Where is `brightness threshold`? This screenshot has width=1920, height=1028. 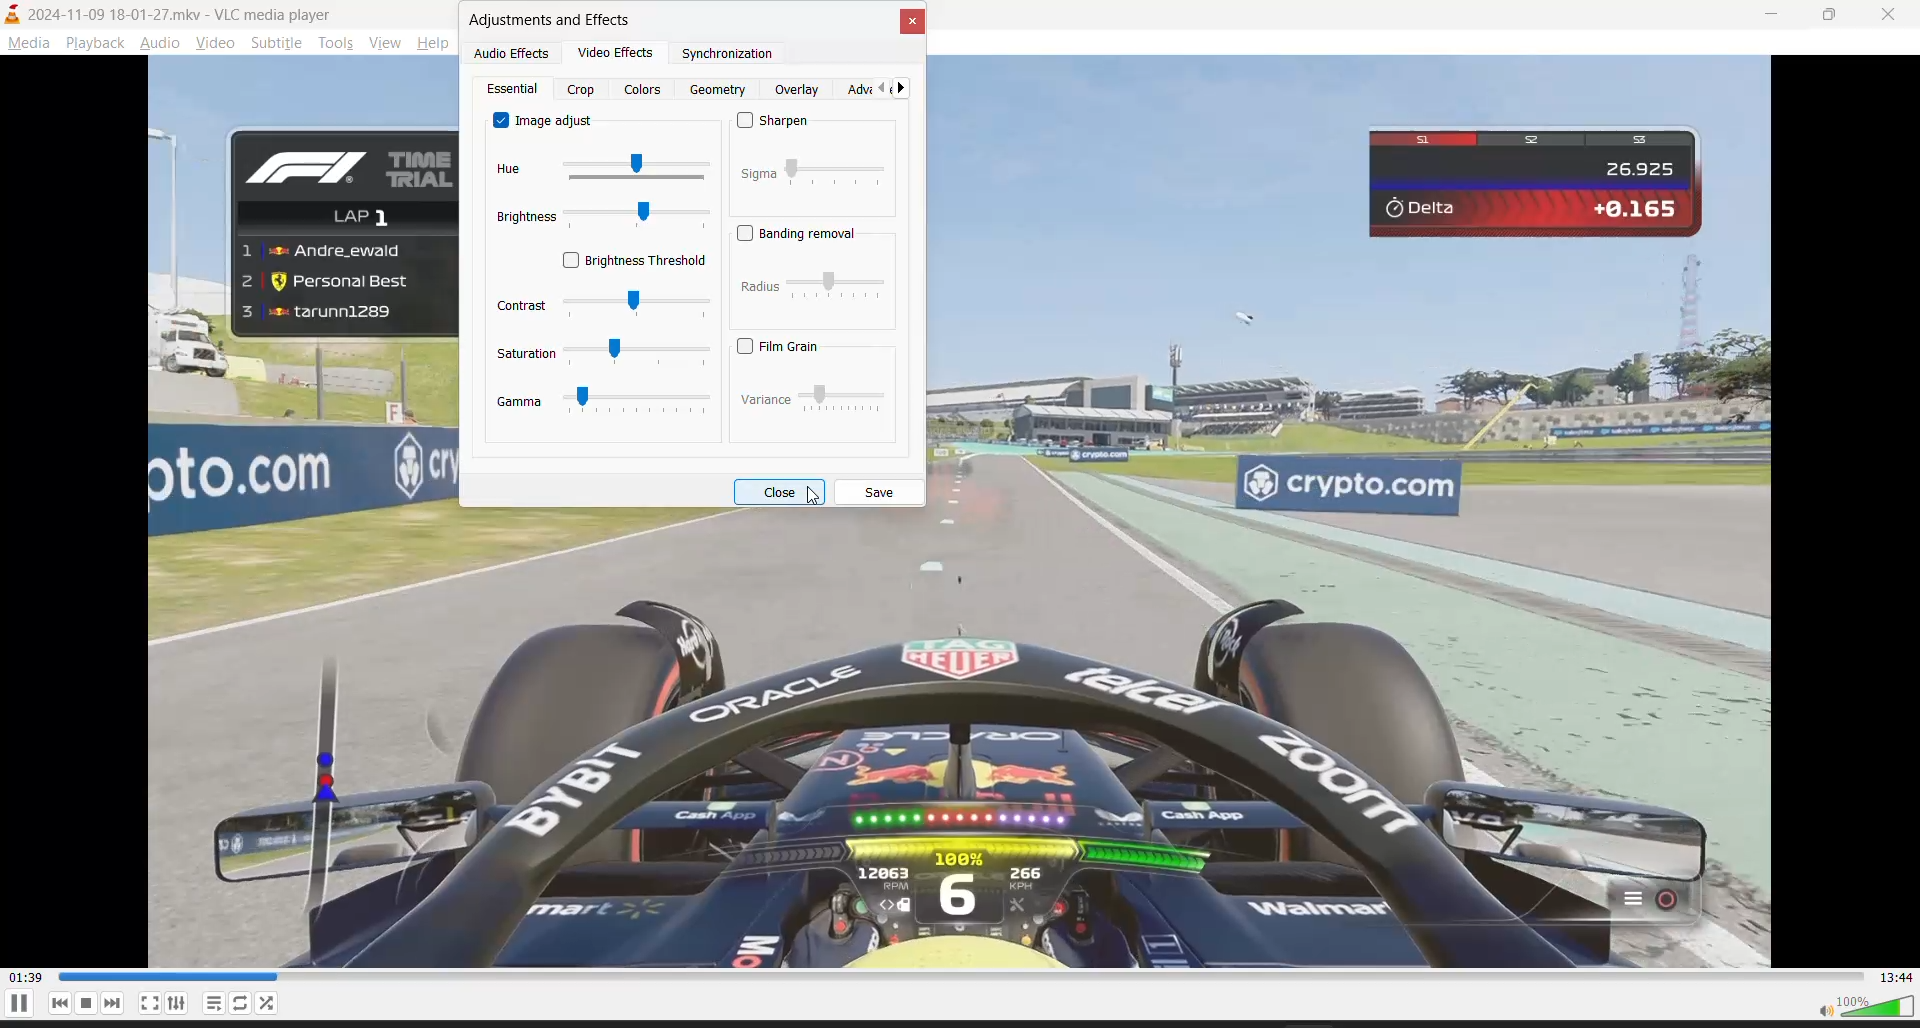 brightness threshold is located at coordinates (632, 262).